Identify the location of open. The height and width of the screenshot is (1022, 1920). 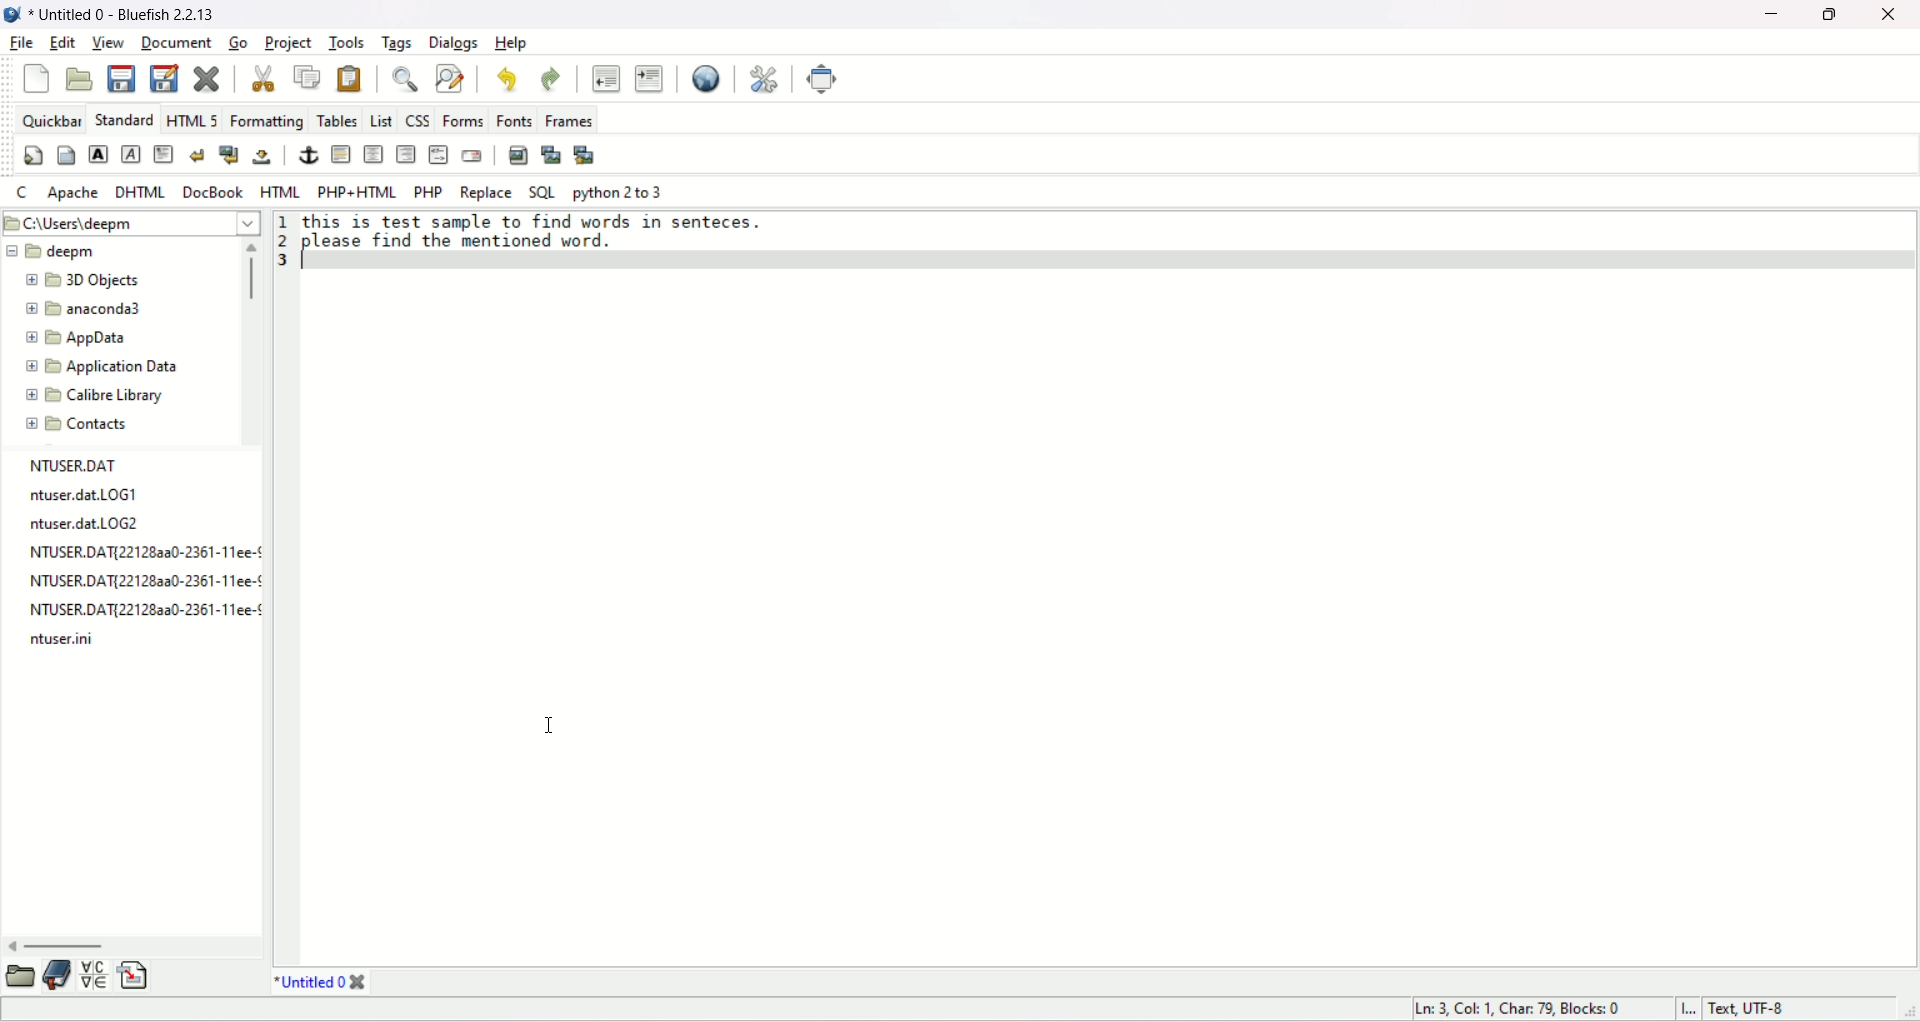
(79, 79).